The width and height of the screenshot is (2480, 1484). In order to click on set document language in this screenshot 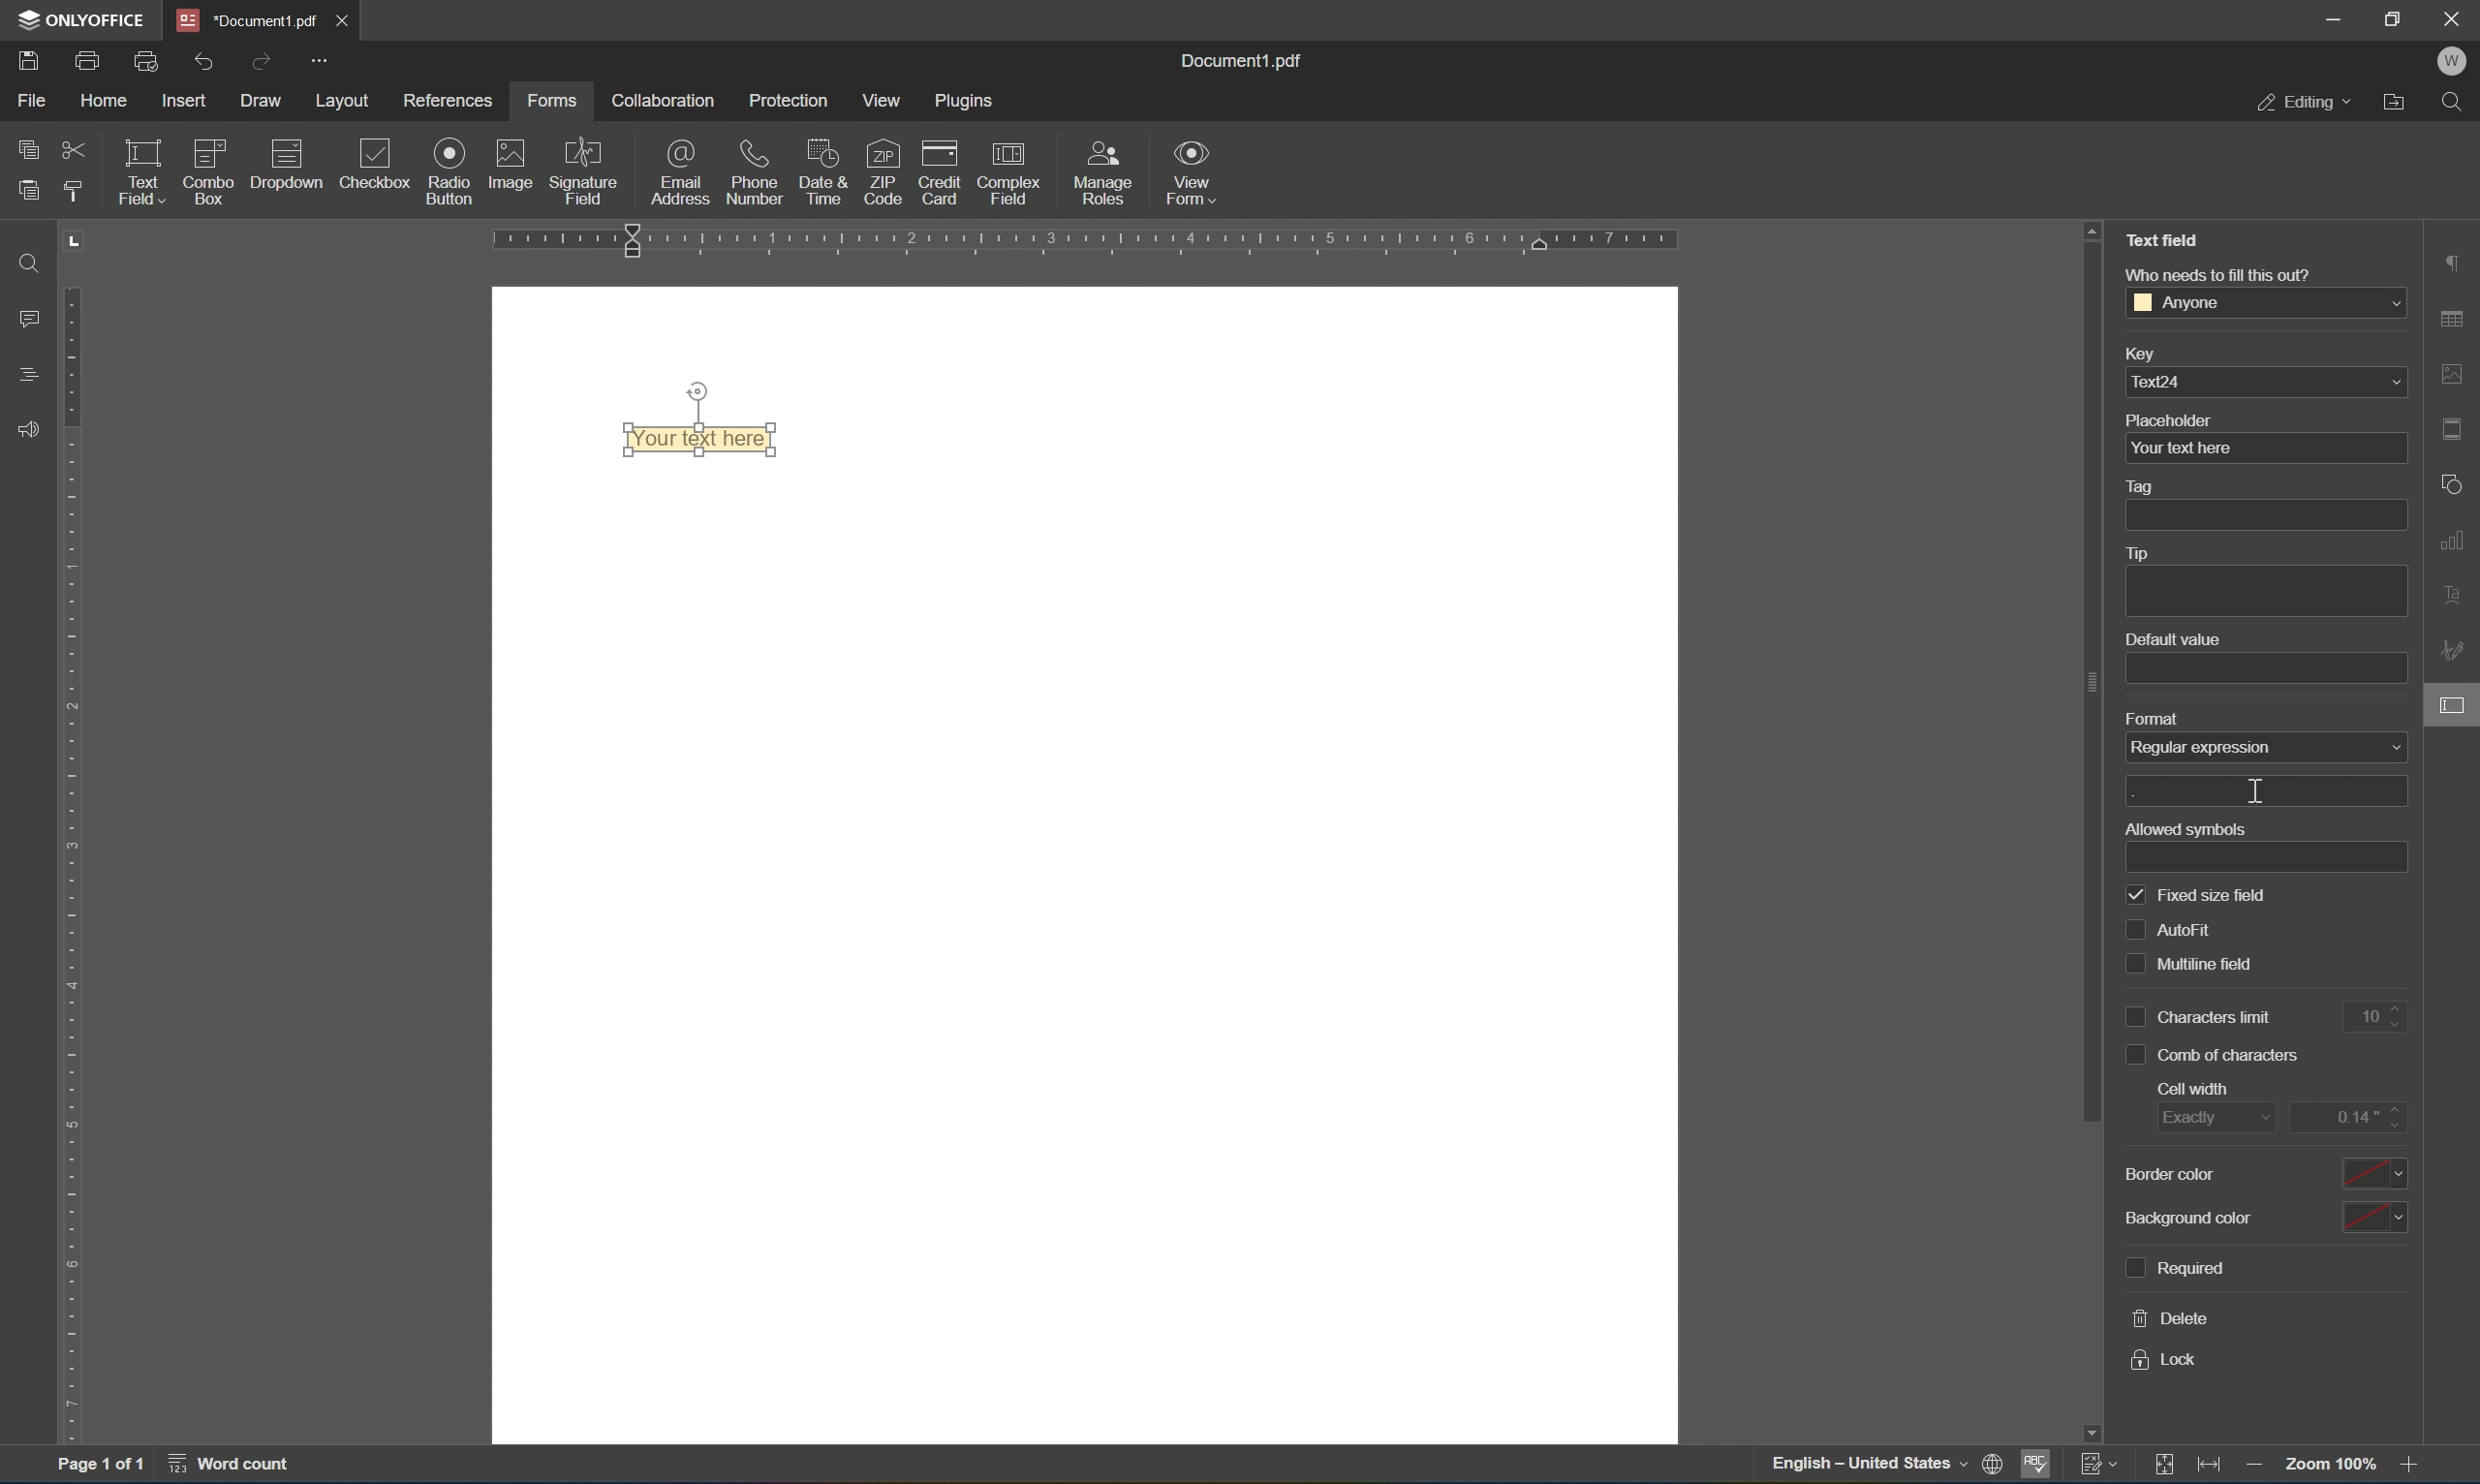, I will do `click(1999, 1466)`.